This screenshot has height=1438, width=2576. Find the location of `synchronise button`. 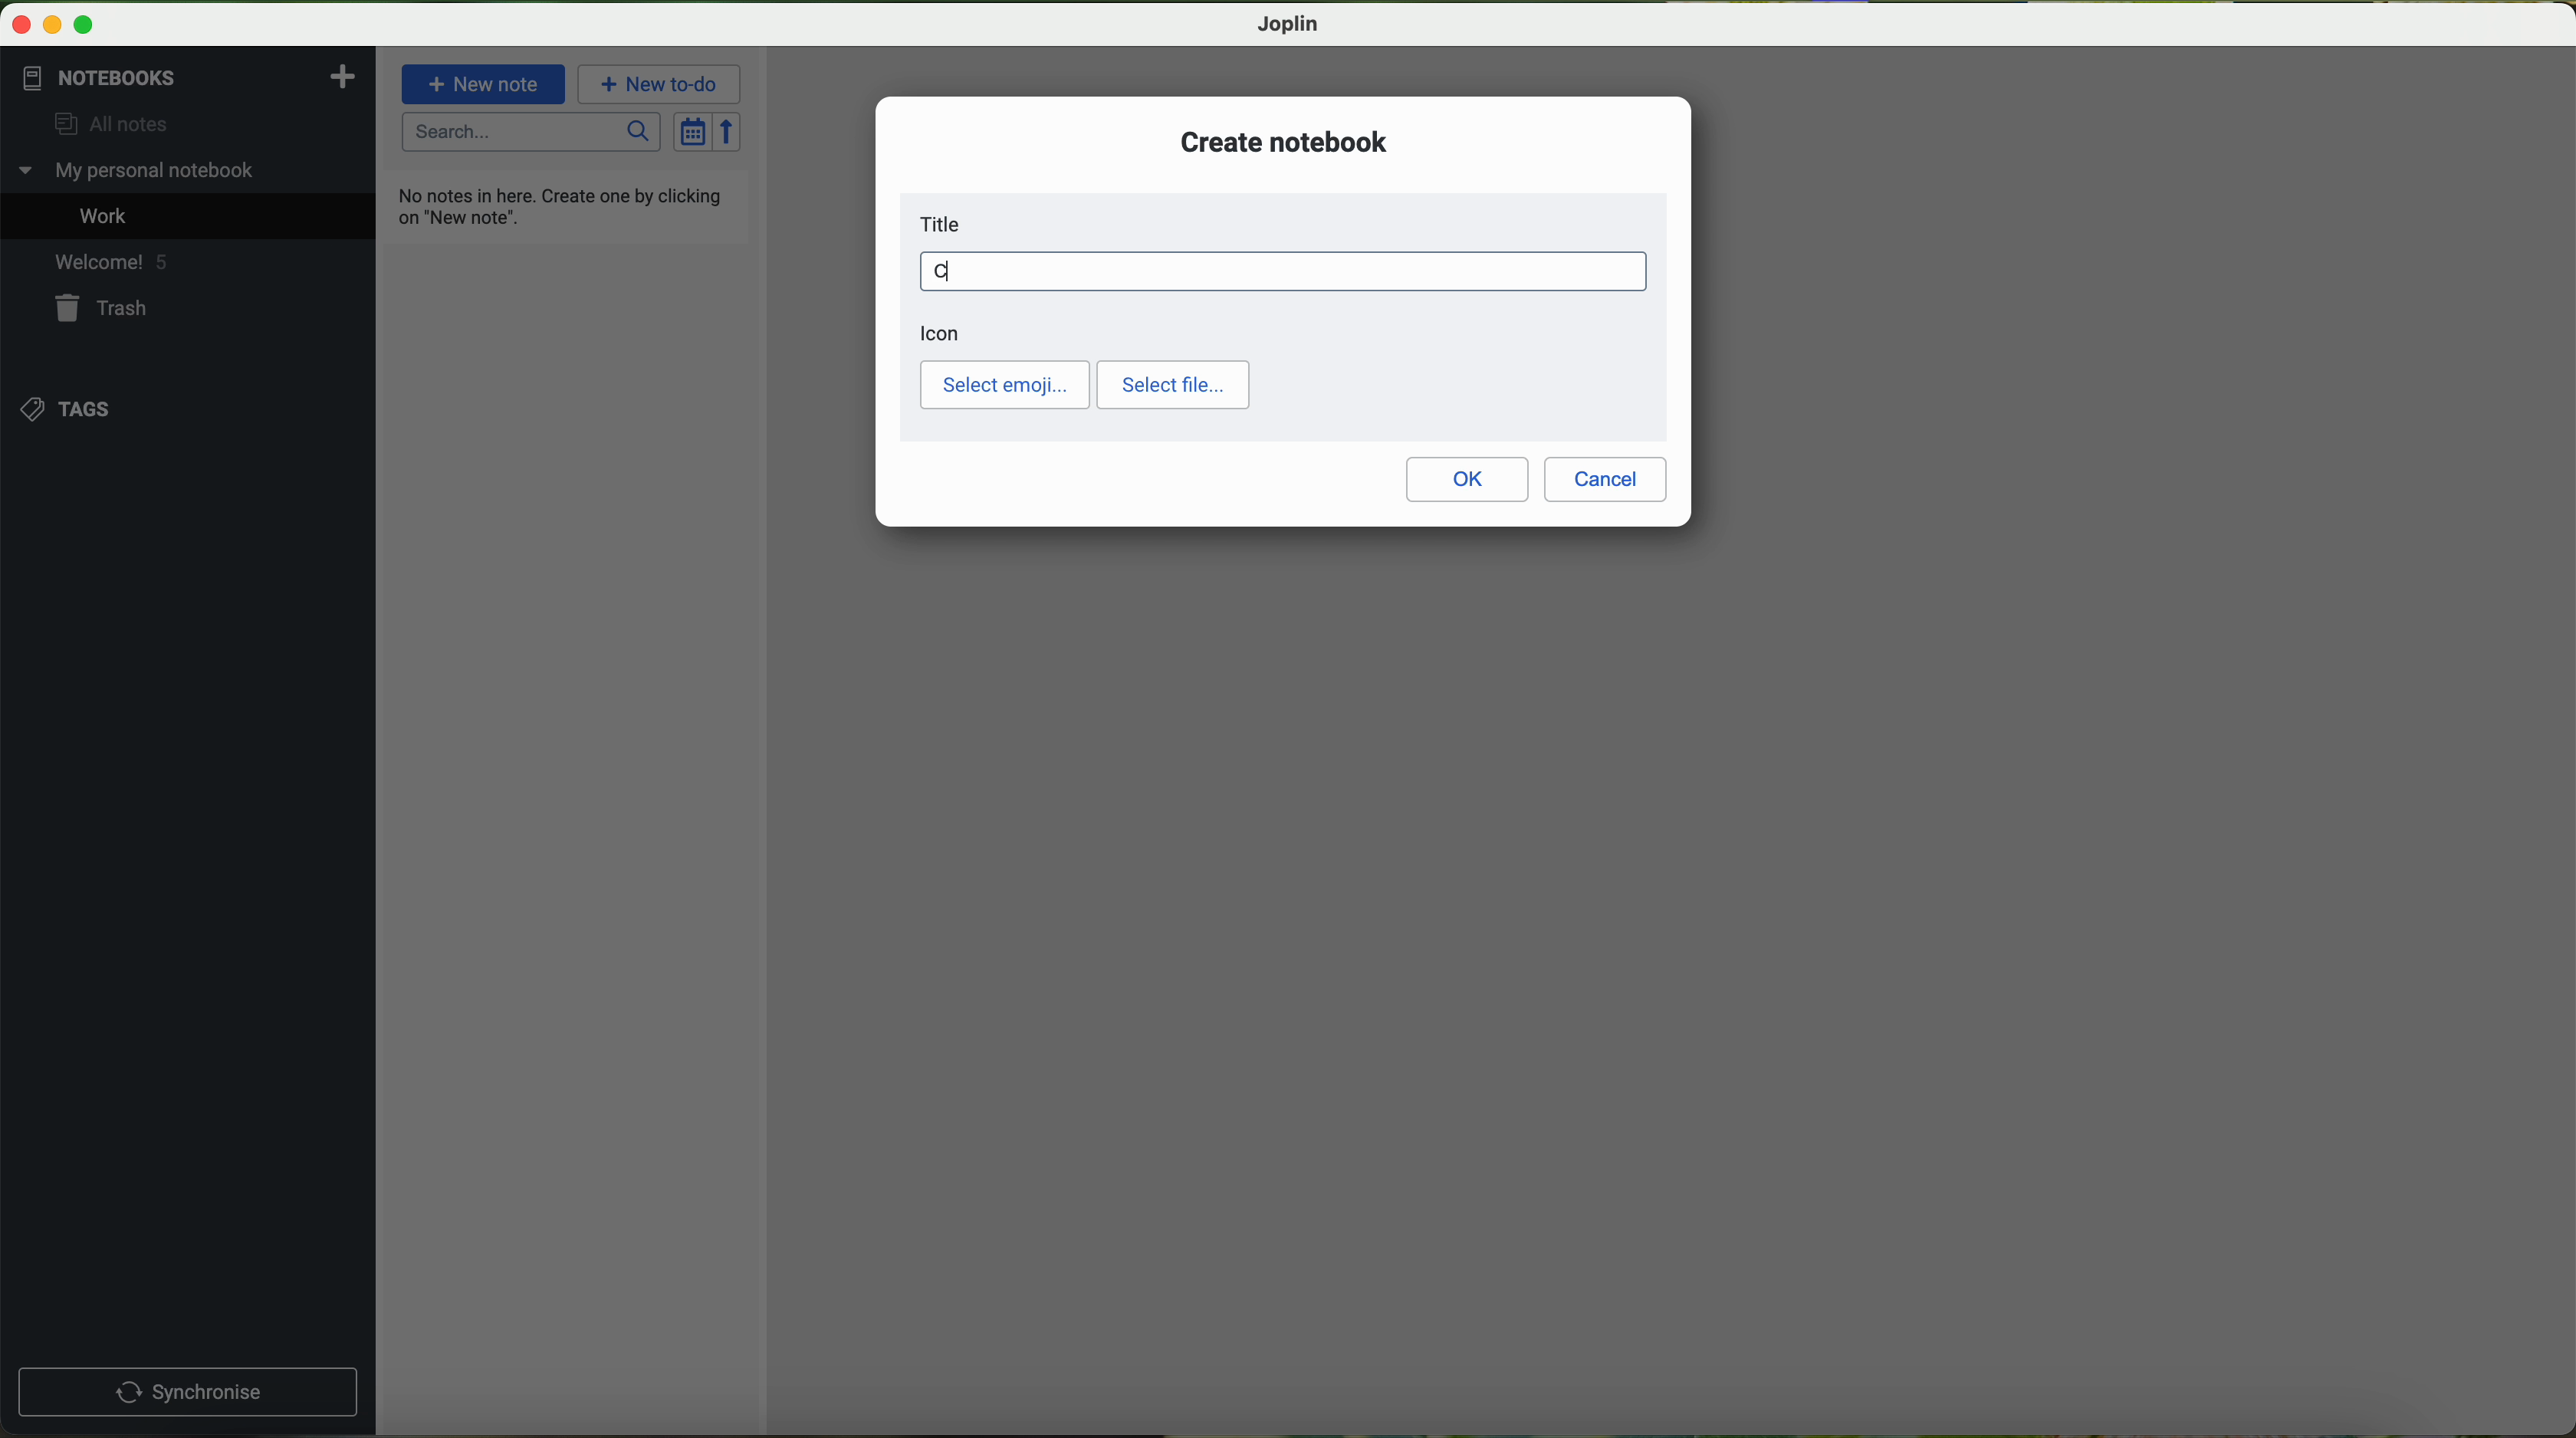

synchronise button is located at coordinates (187, 1393).